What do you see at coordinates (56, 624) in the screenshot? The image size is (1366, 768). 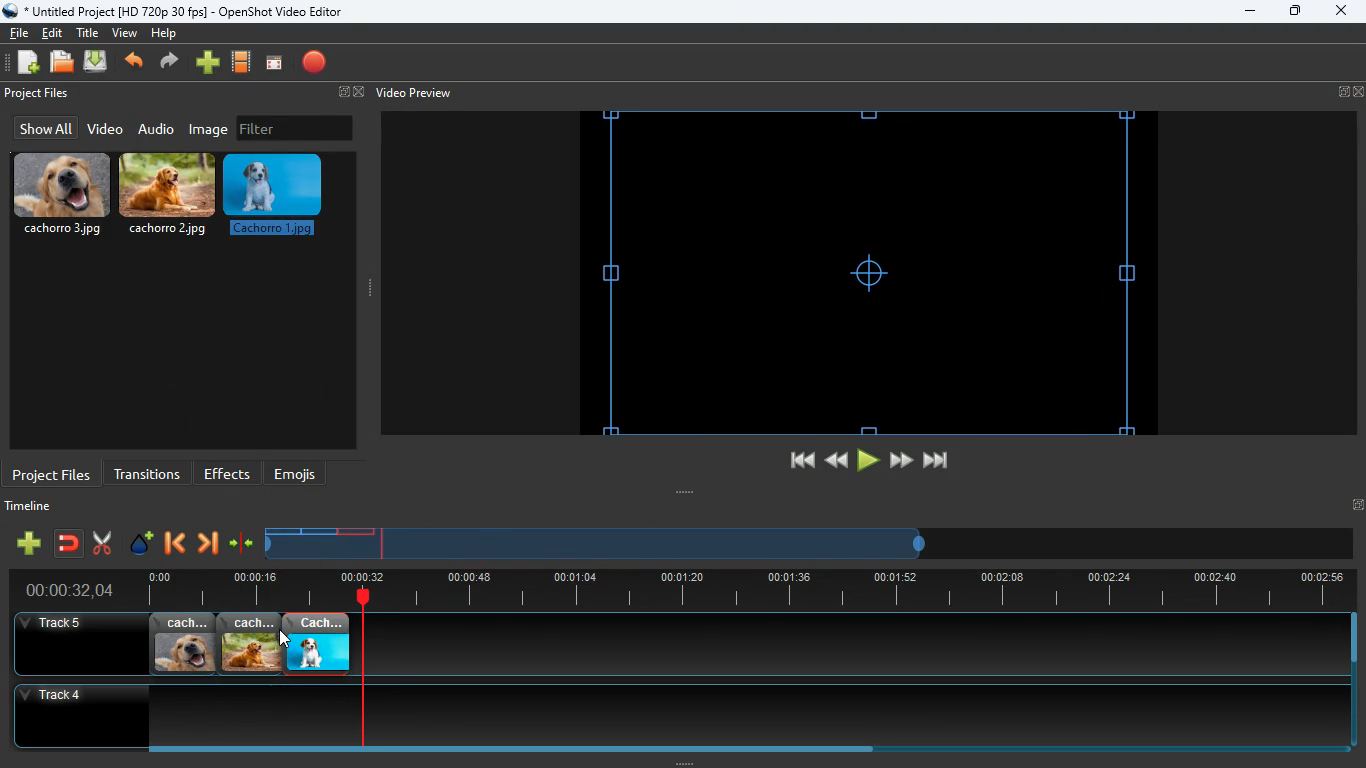 I see `track 5` at bounding box center [56, 624].